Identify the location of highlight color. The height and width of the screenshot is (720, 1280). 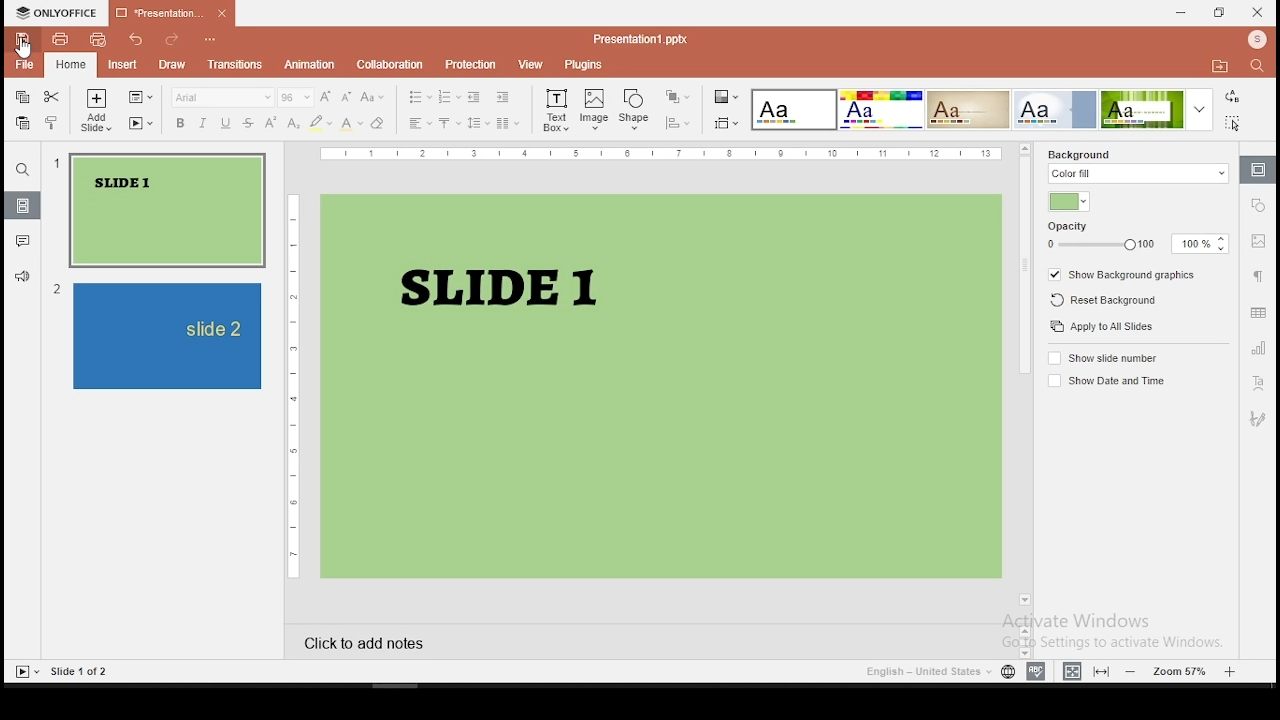
(320, 122).